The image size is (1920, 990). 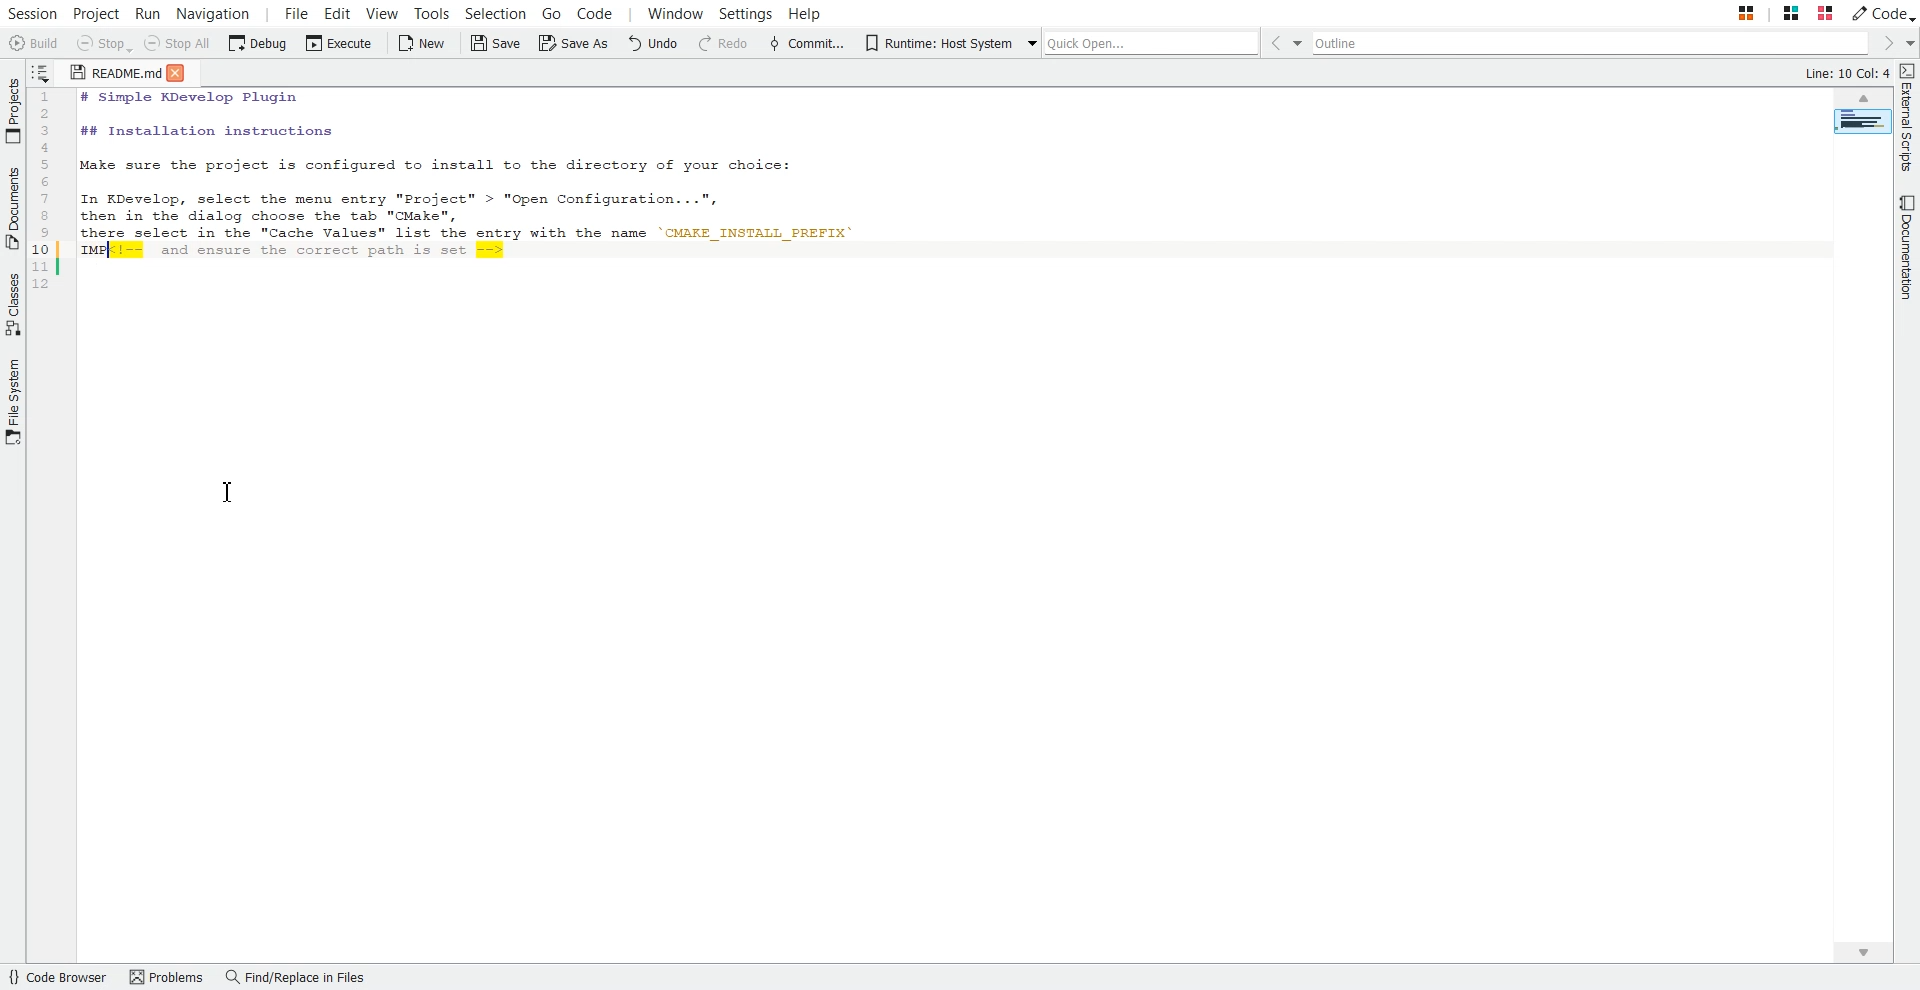 What do you see at coordinates (104, 44) in the screenshot?
I see `Stop` at bounding box center [104, 44].